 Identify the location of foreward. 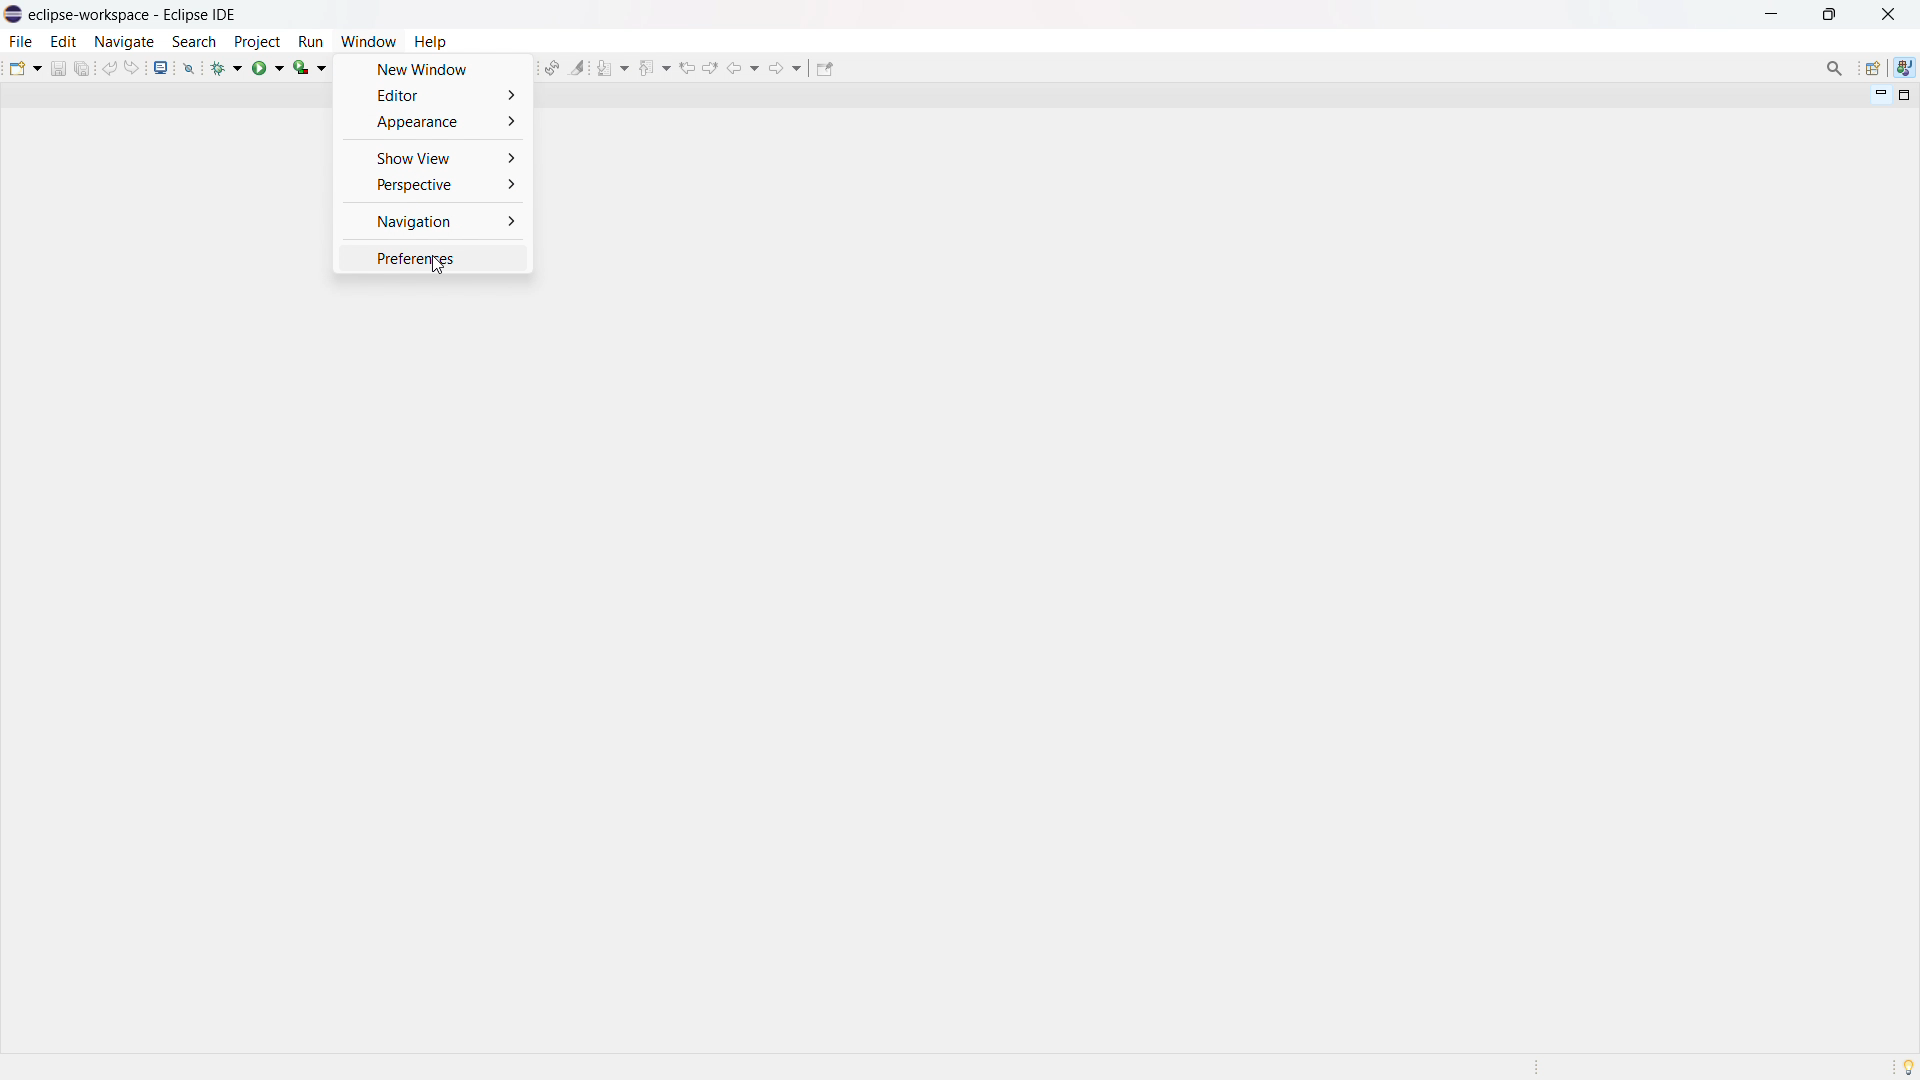
(786, 67).